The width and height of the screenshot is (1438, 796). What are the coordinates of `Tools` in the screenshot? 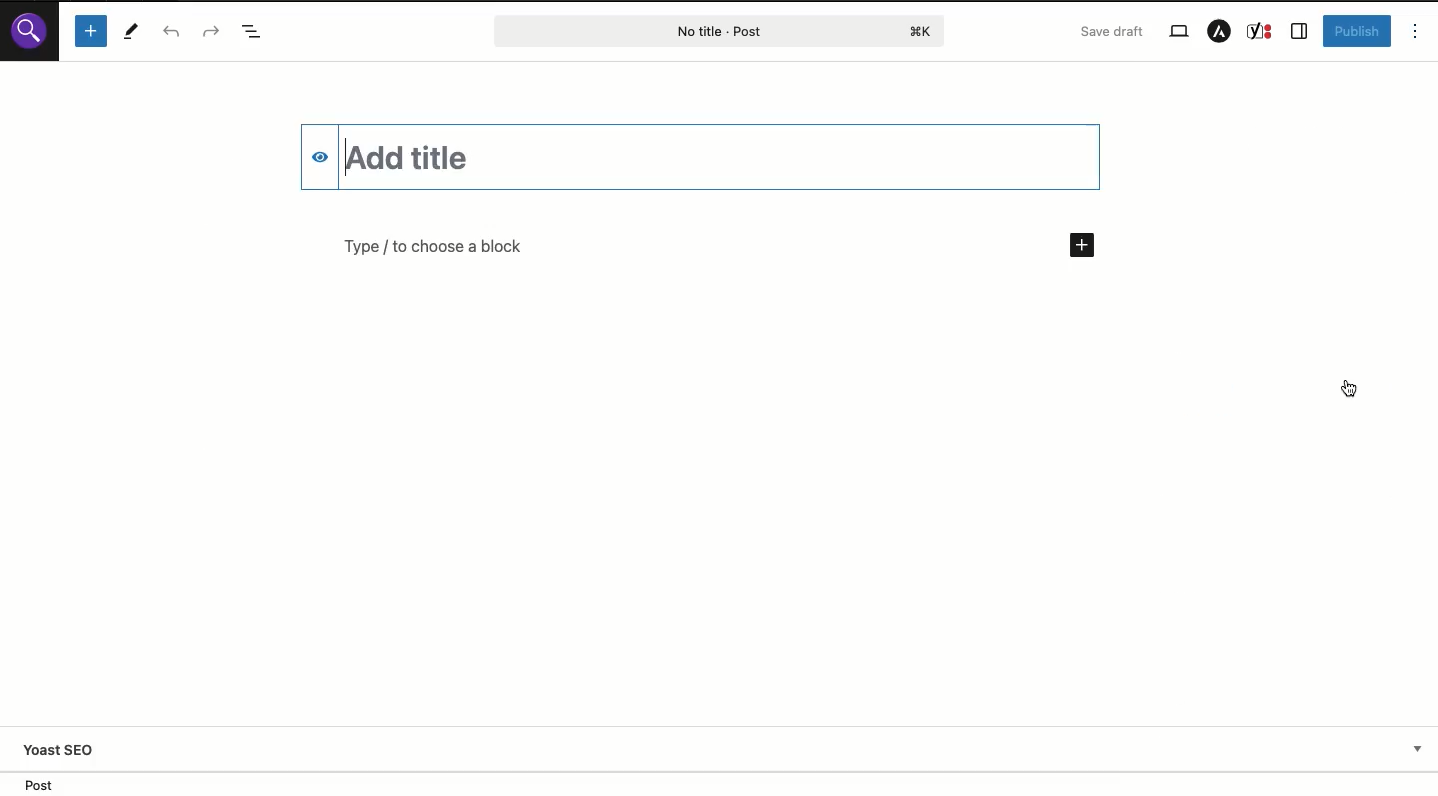 It's located at (132, 32).